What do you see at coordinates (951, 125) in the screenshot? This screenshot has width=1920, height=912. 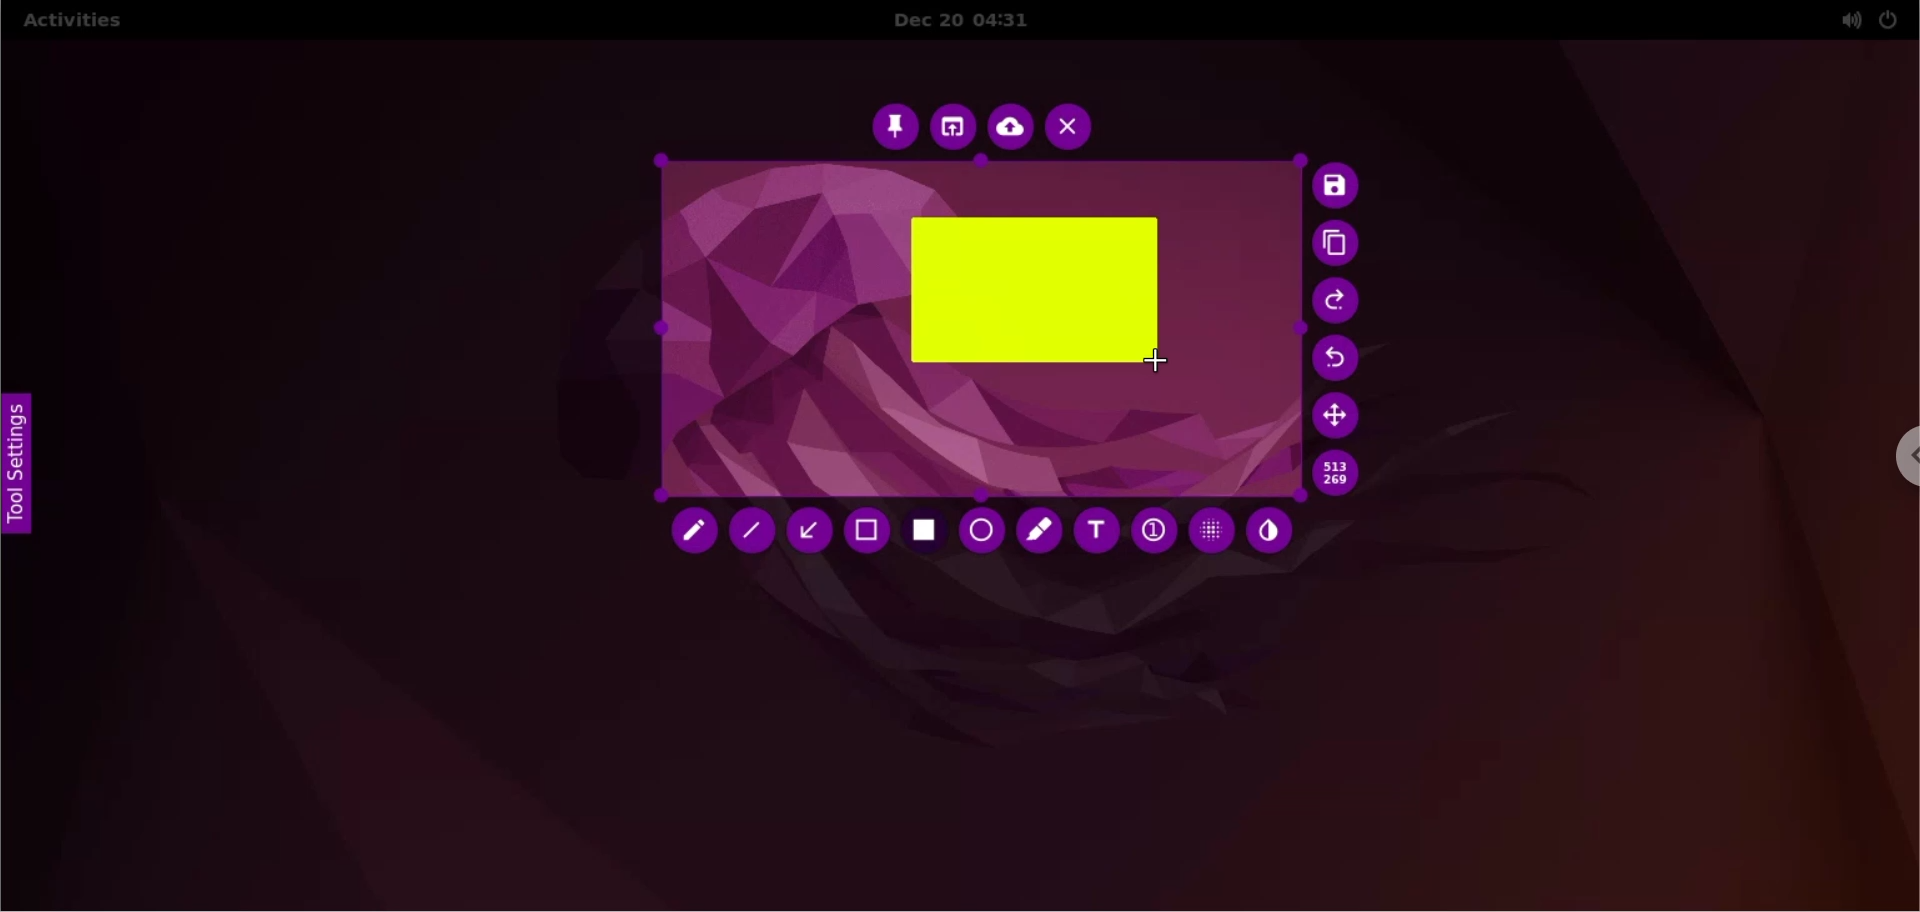 I see `choose app to open screenshot` at bounding box center [951, 125].